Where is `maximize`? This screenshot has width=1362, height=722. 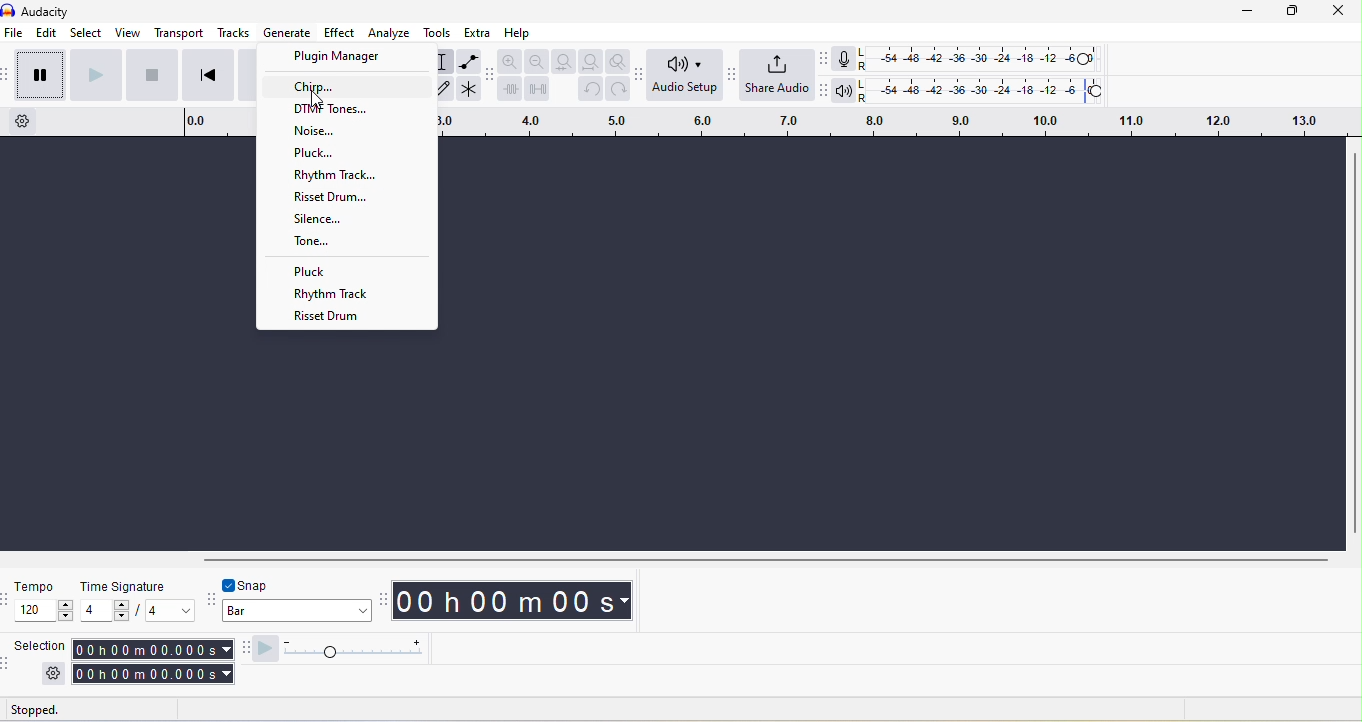 maximize is located at coordinates (1299, 11).